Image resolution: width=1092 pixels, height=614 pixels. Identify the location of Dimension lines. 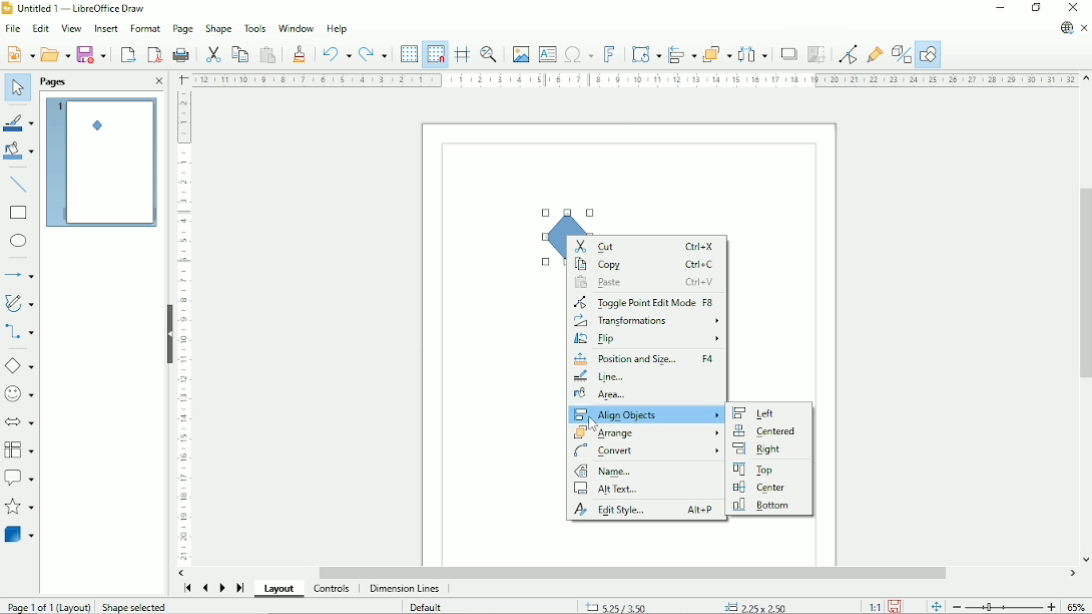
(406, 589).